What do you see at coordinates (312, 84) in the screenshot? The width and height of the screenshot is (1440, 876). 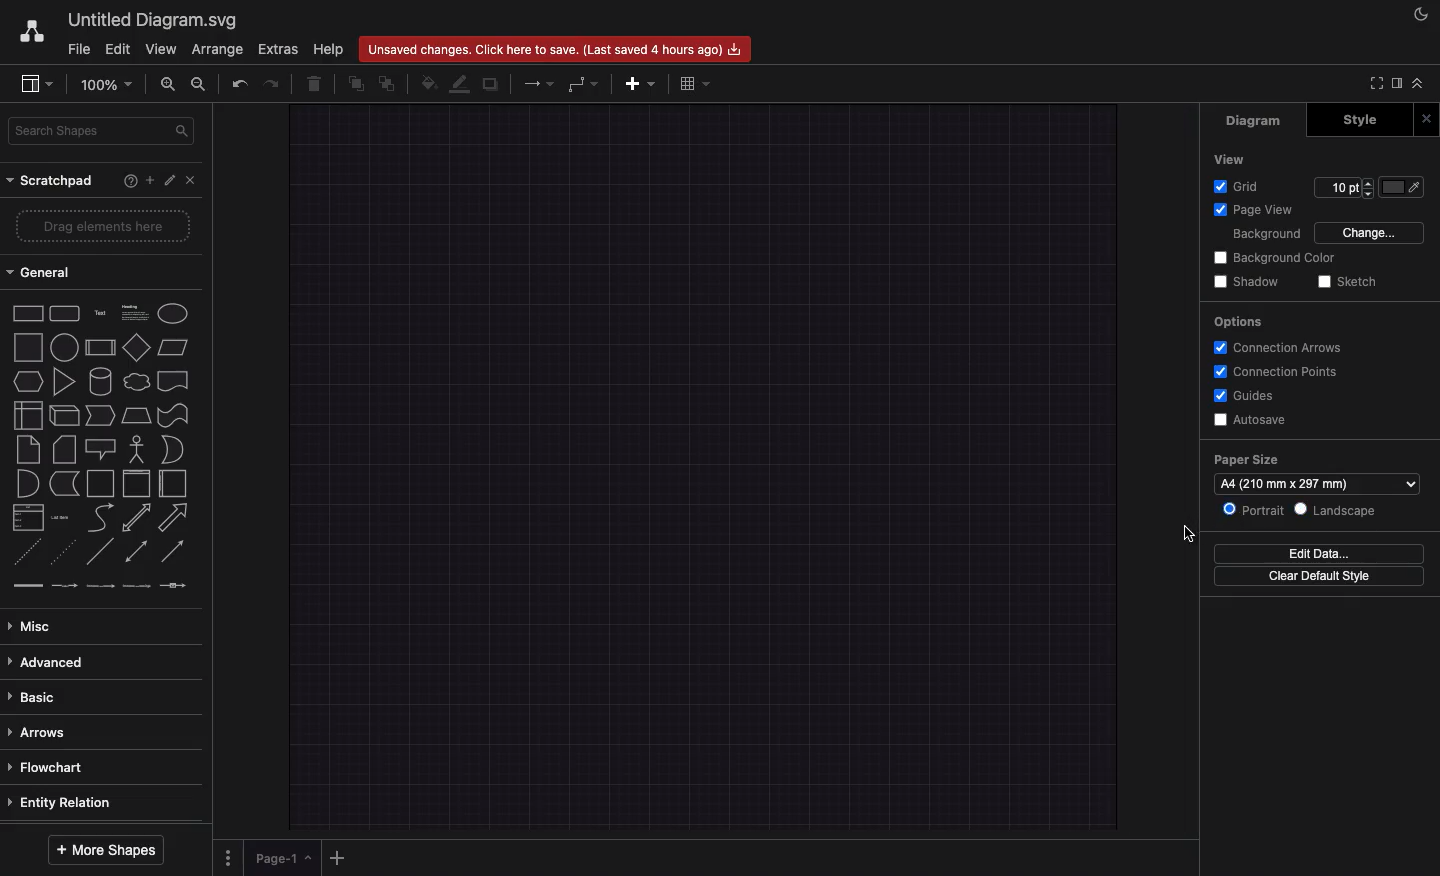 I see `Trash` at bounding box center [312, 84].